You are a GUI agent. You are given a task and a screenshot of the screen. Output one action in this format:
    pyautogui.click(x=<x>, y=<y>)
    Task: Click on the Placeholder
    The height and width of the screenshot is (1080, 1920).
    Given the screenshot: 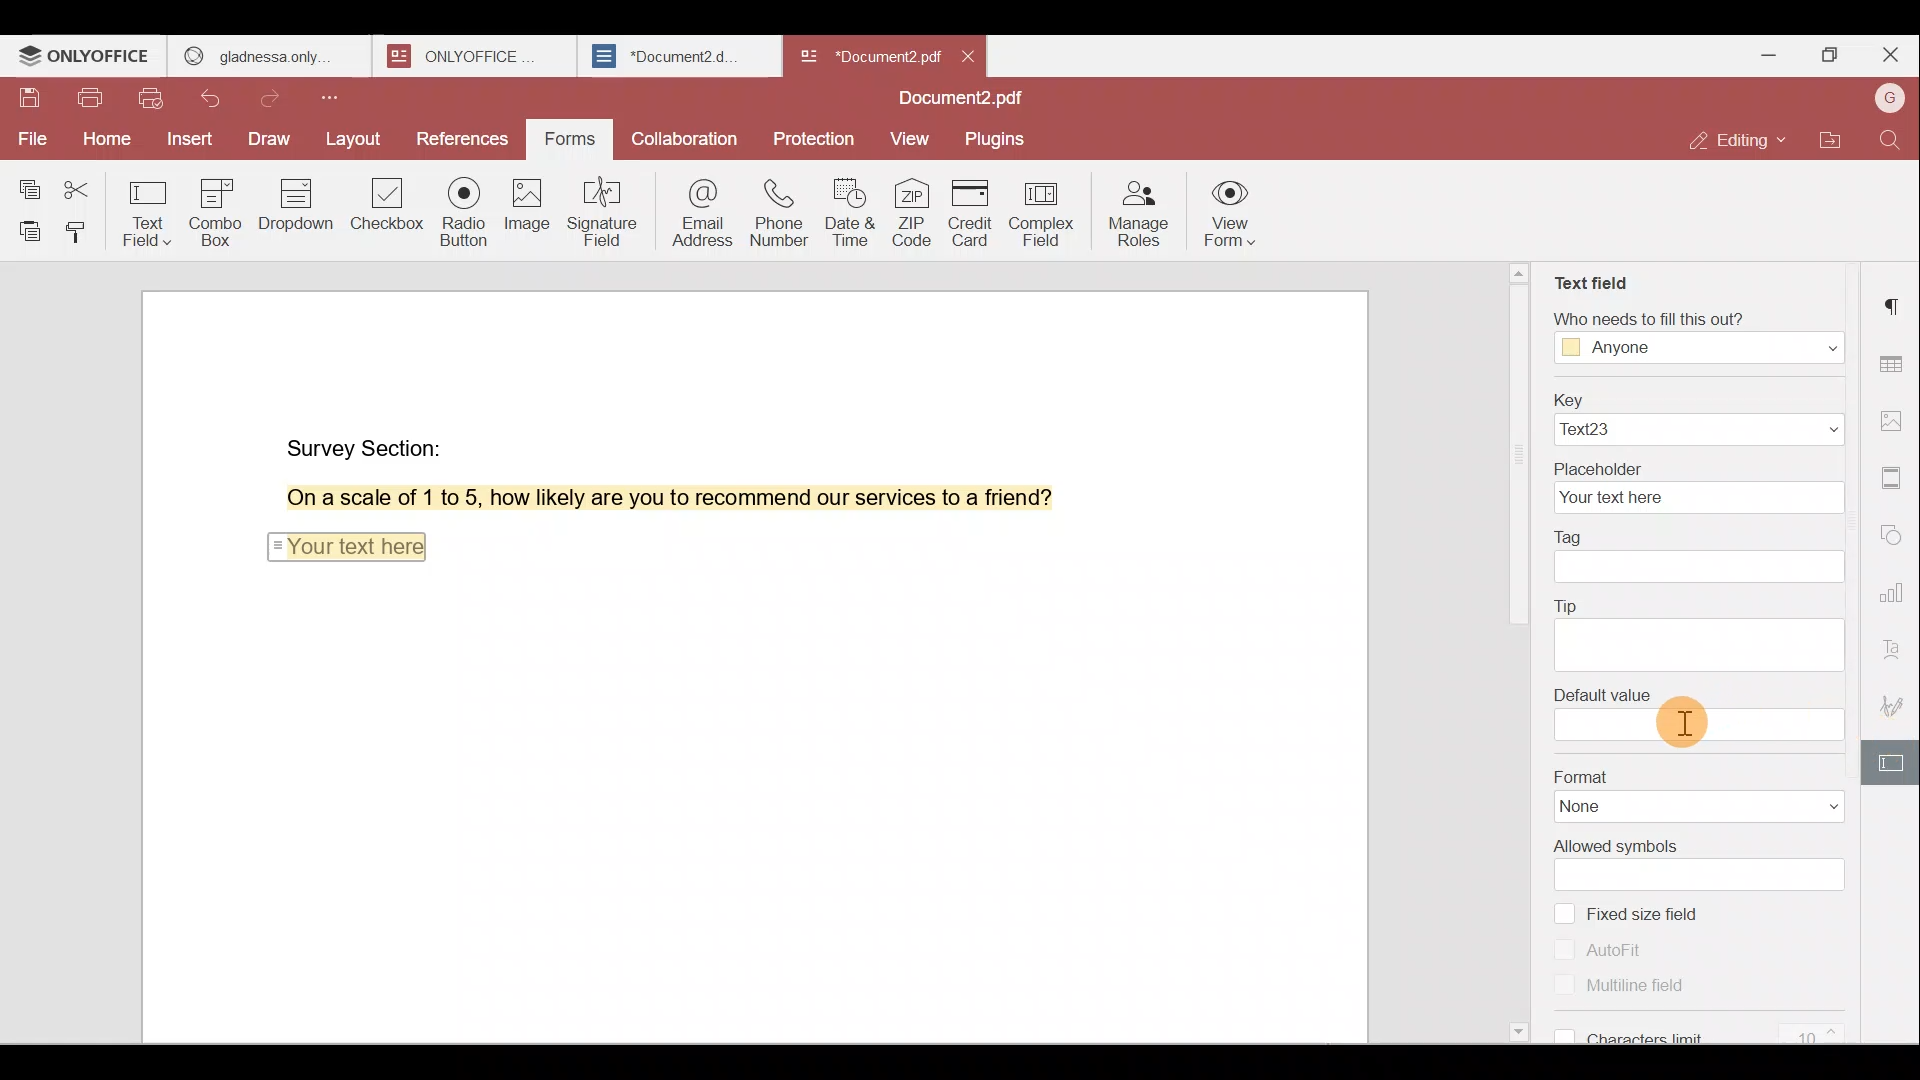 What is the action you would take?
    pyautogui.click(x=1697, y=486)
    